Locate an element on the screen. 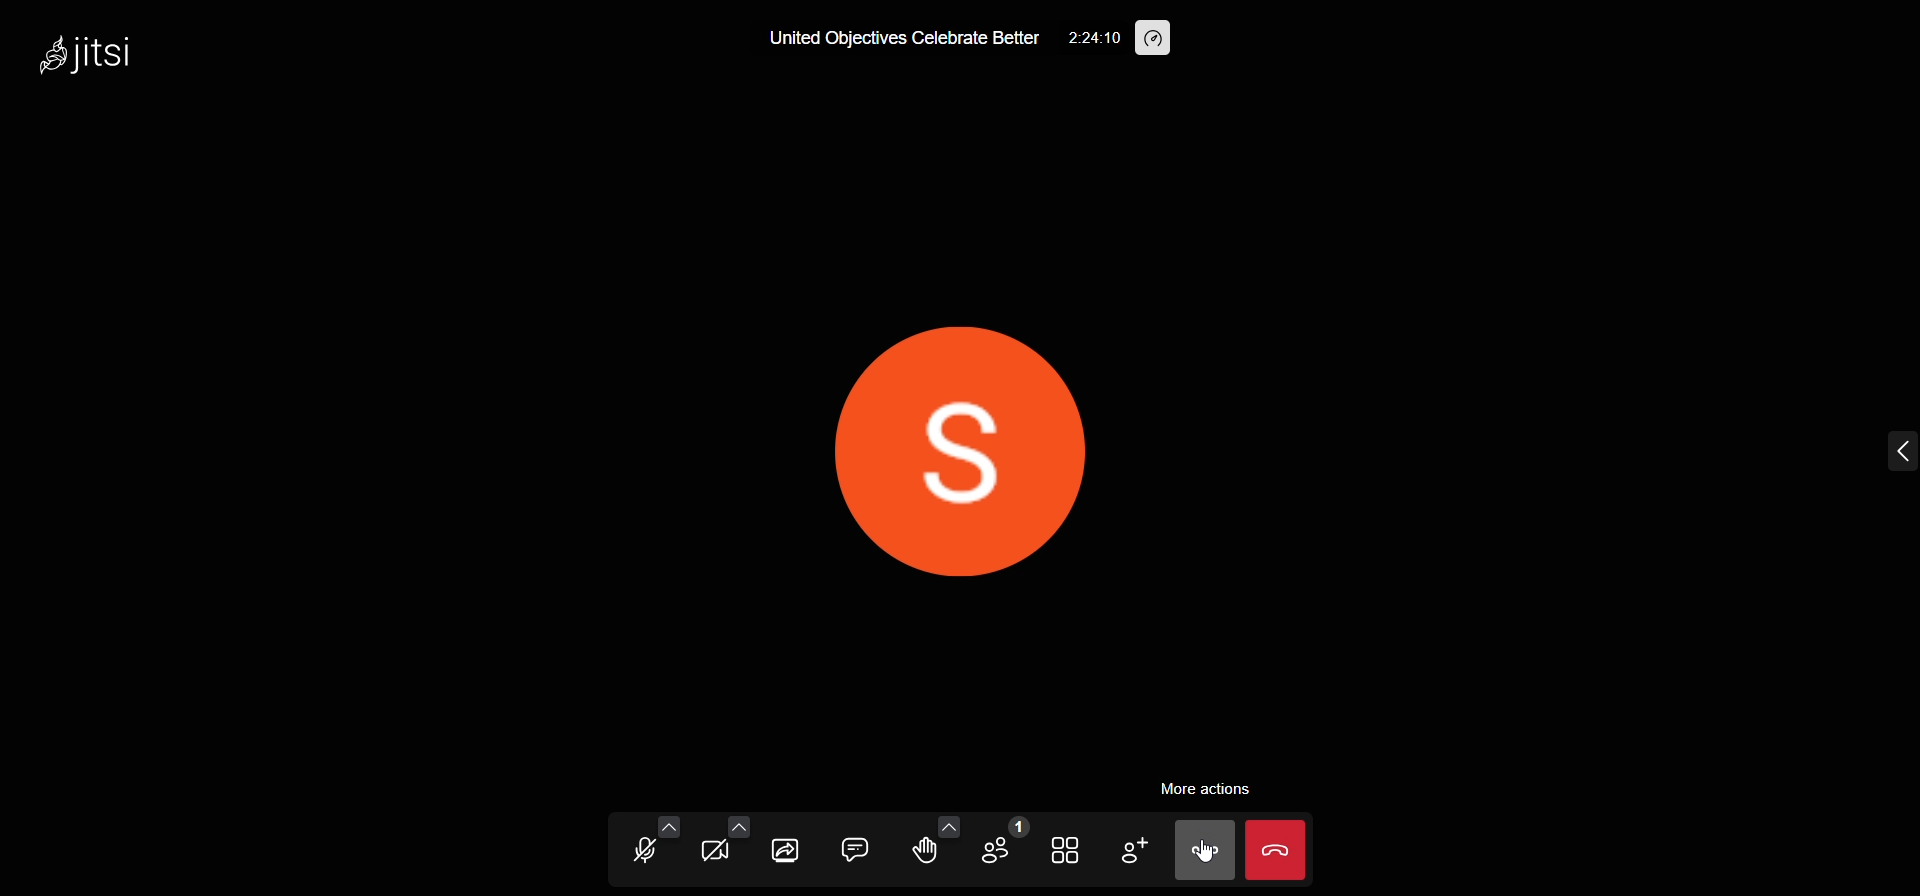  video is located at coordinates (714, 856).